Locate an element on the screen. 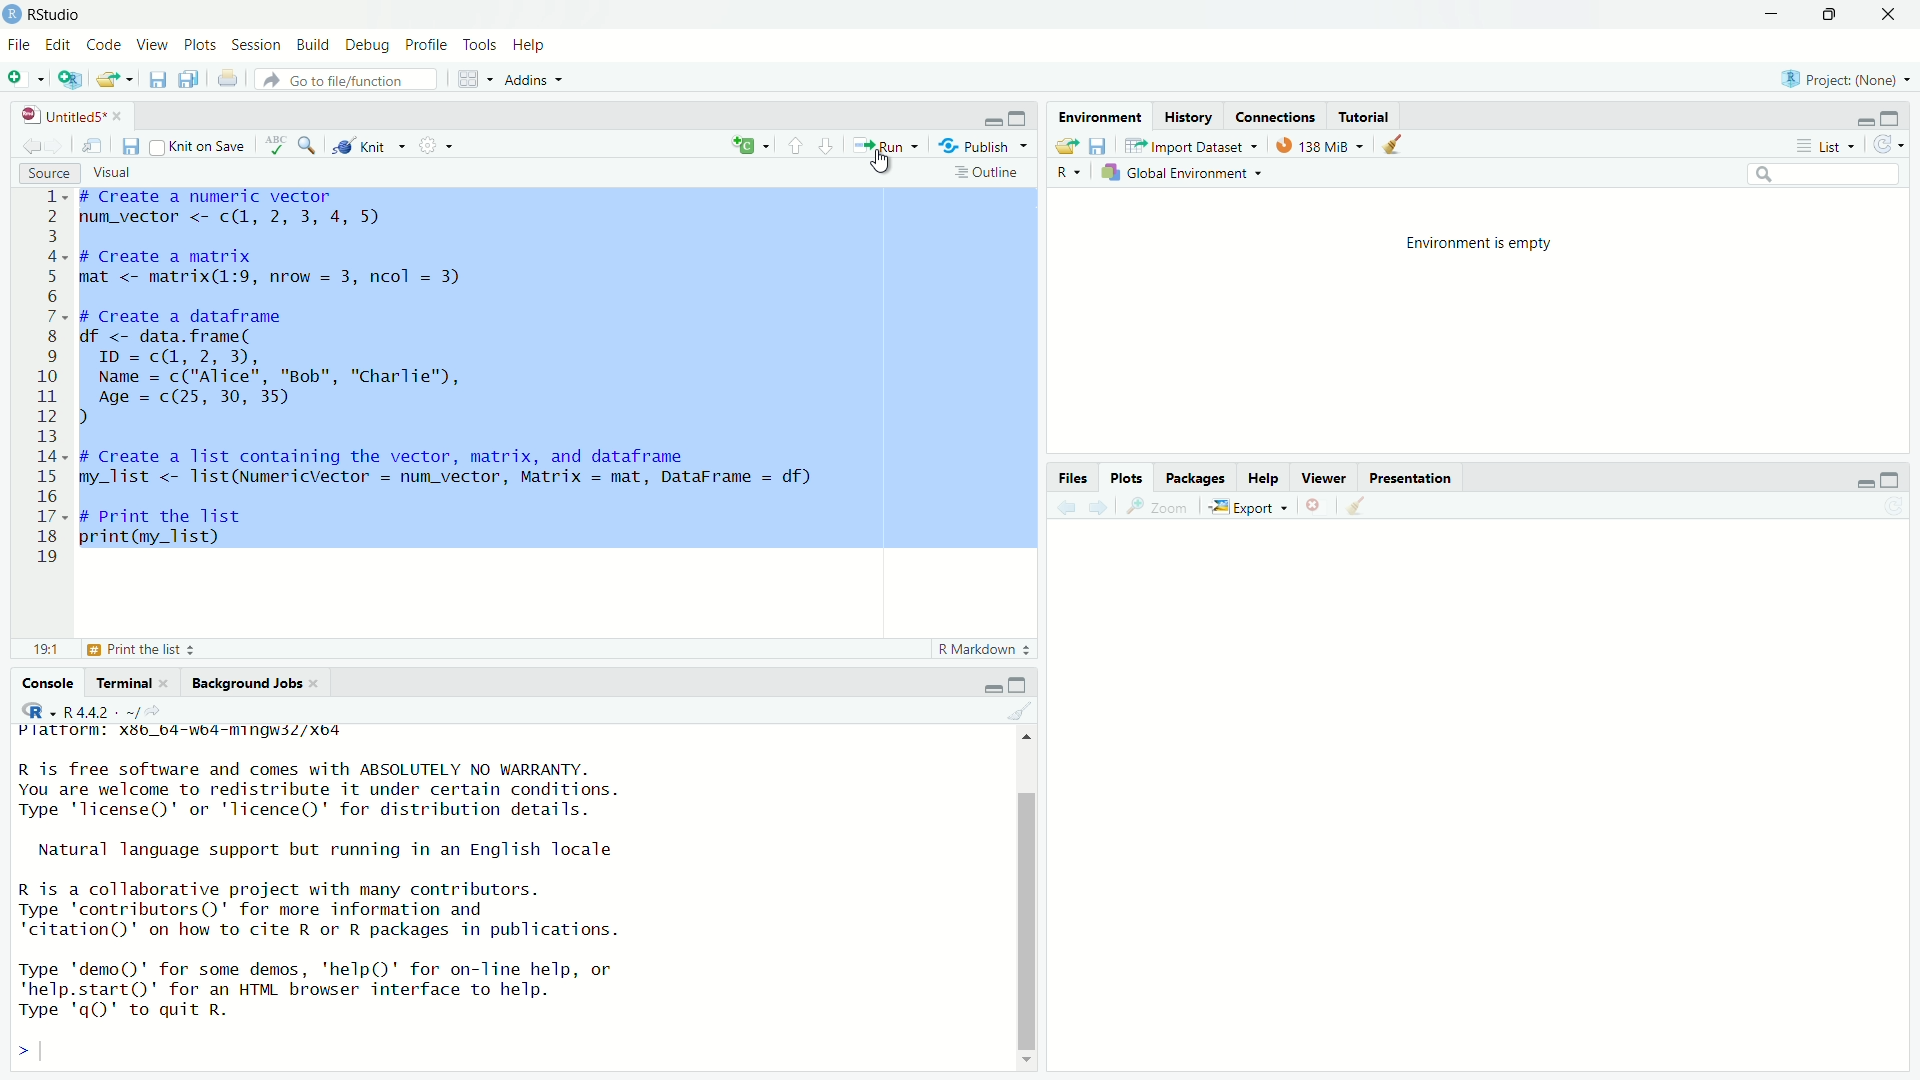  Tools is located at coordinates (478, 45).